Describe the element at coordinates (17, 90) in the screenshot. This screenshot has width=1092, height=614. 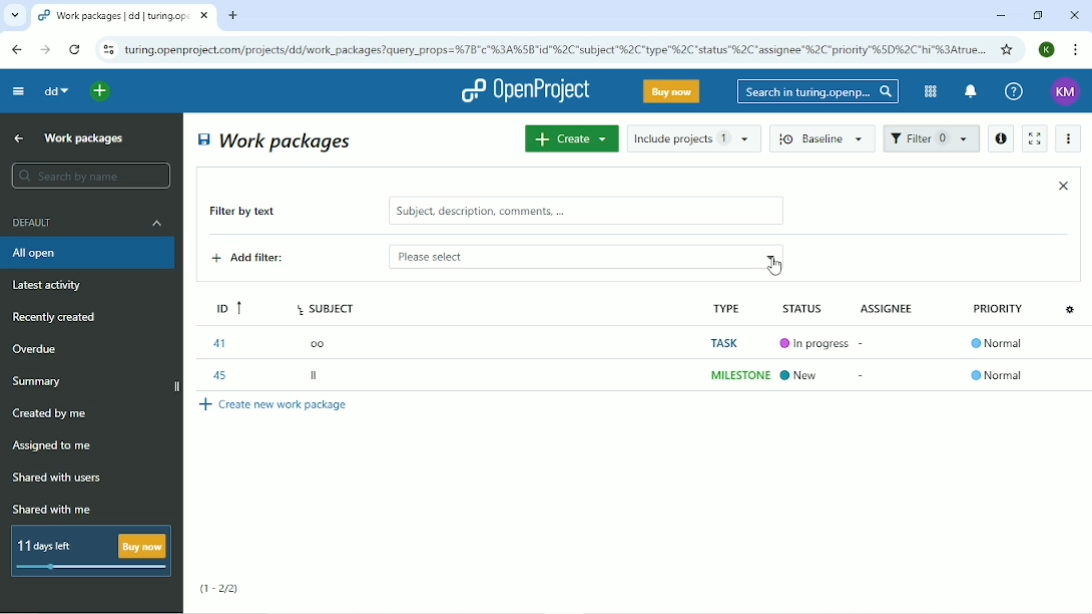
I see `Collapse project menu` at that location.